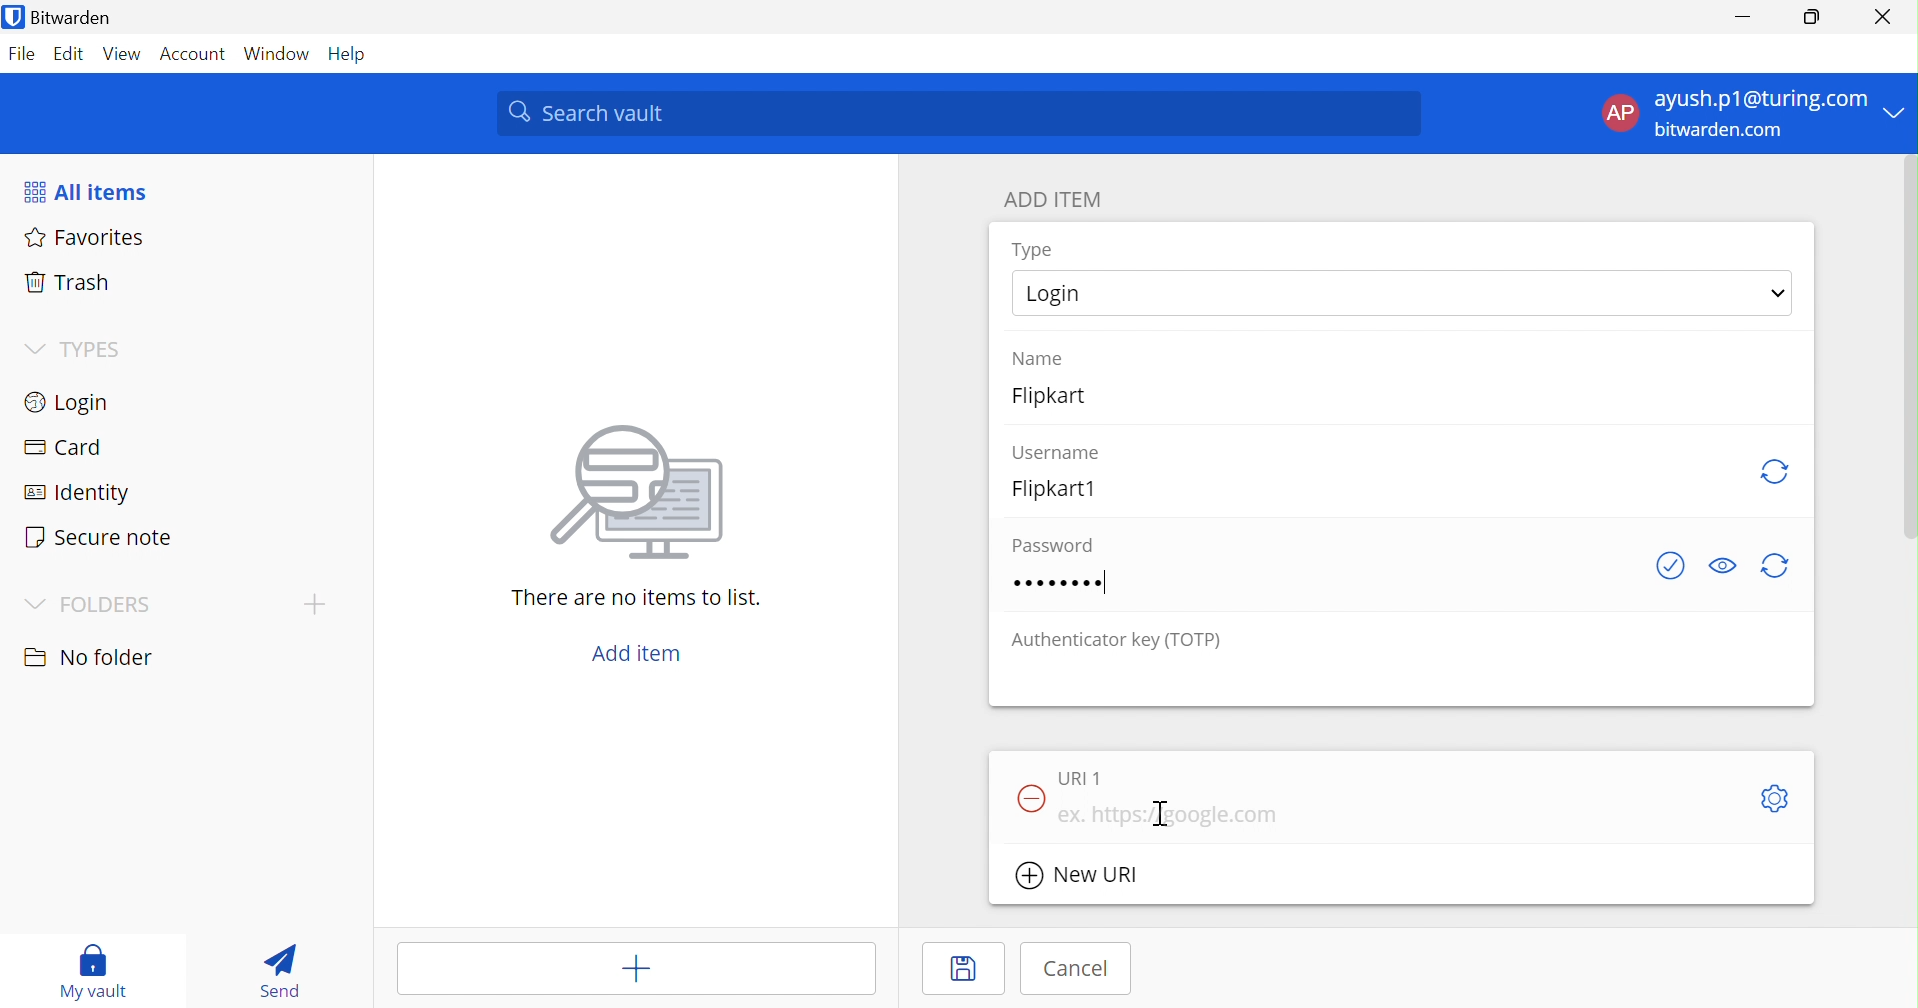 This screenshot has height=1008, width=1918. Describe the element at coordinates (1812, 17) in the screenshot. I see `Restore Down` at that location.